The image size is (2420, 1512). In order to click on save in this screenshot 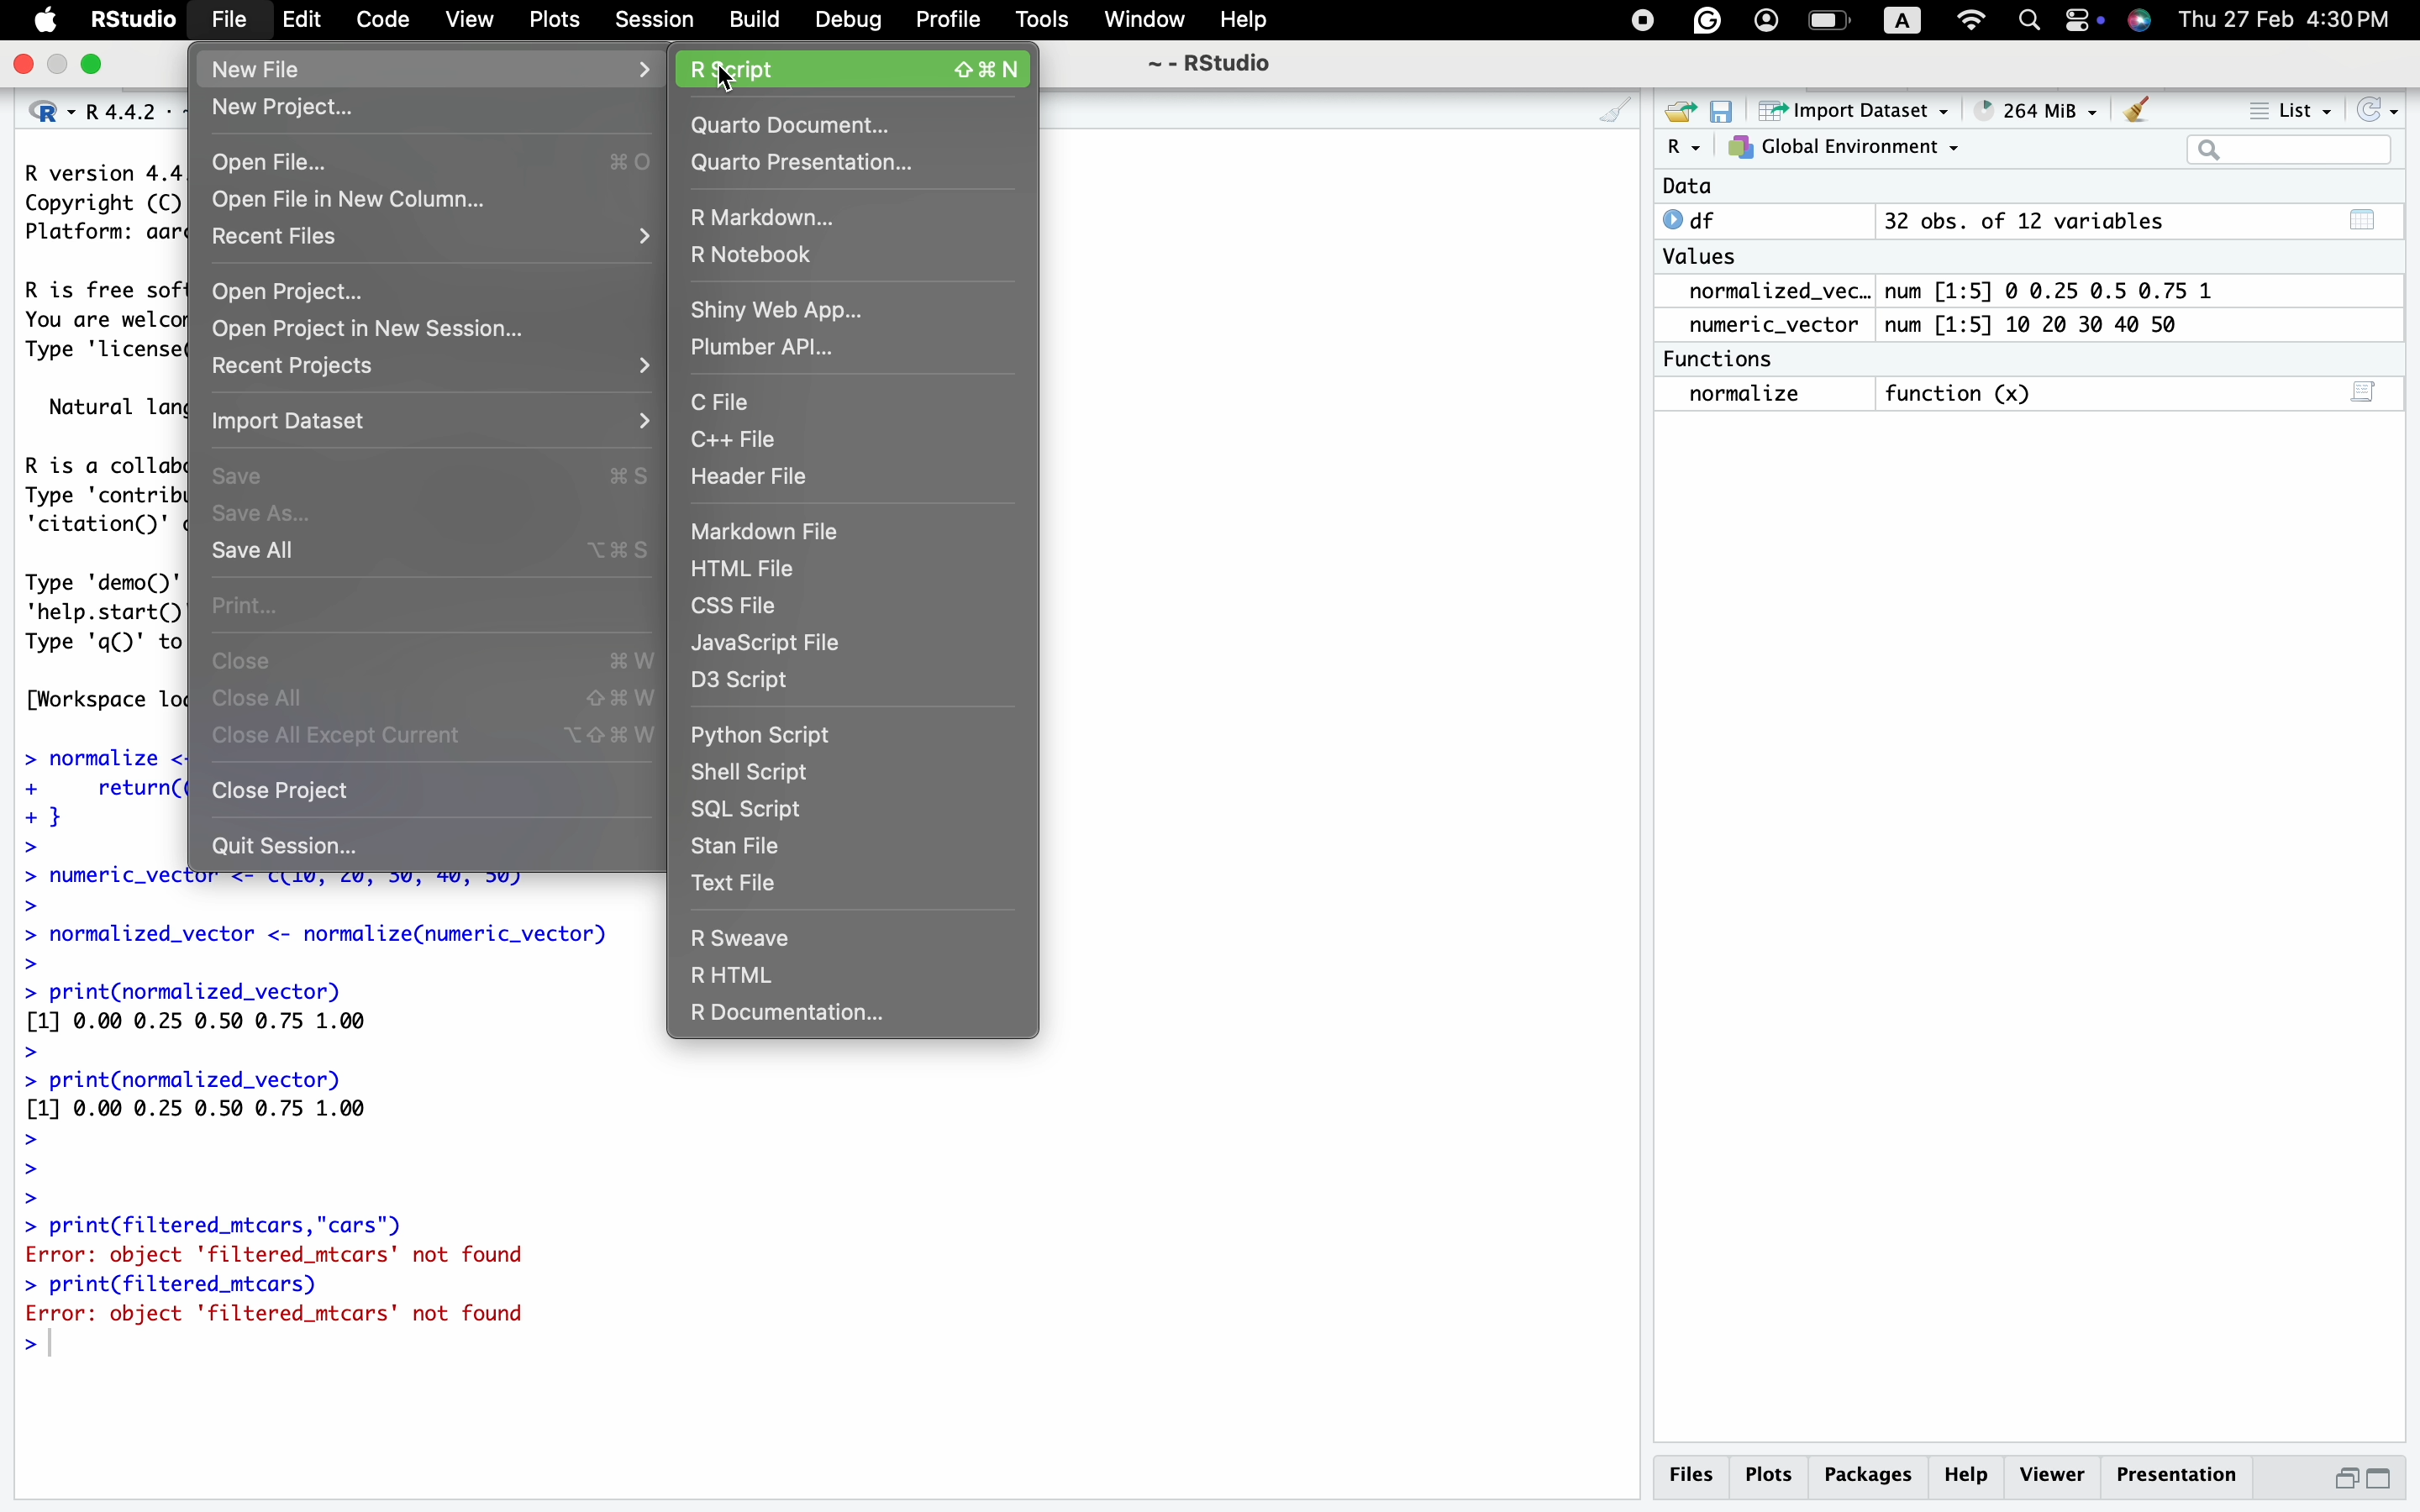, I will do `click(435, 475)`.